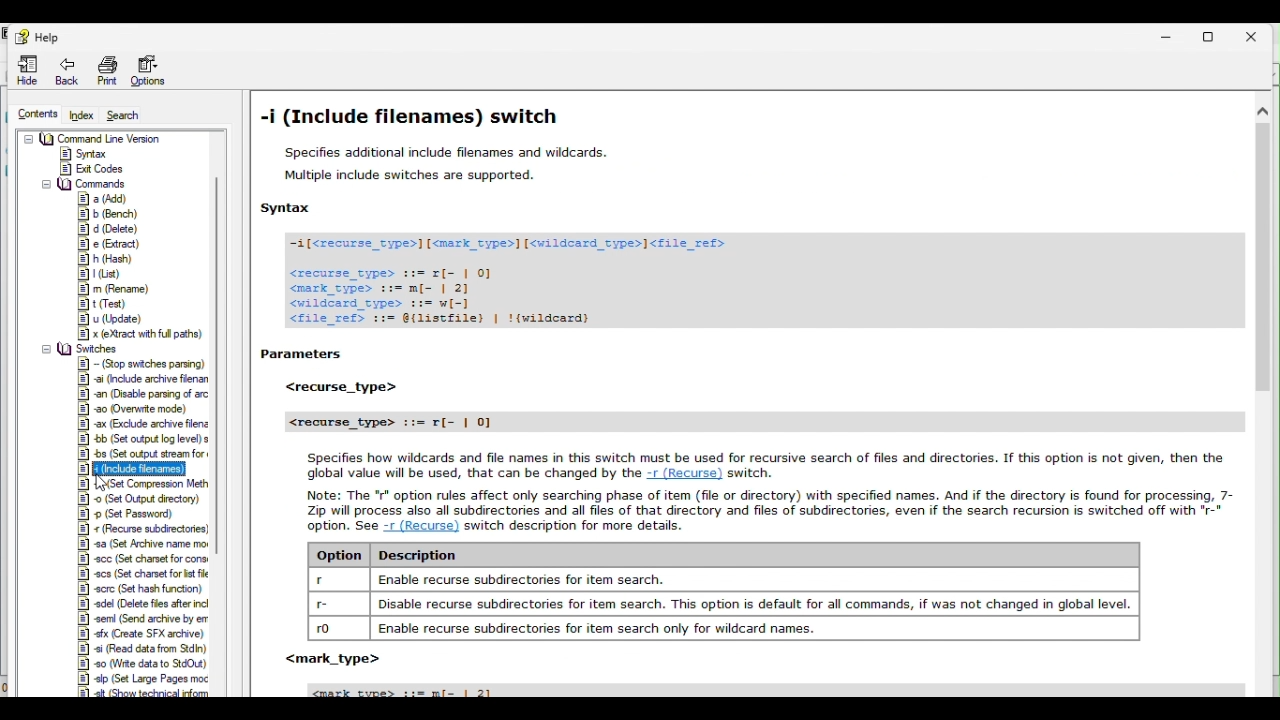 The image size is (1280, 720). What do you see at coordinates (100, 305) in the screenshot?
I see `test` at bounding box center [100, 305].